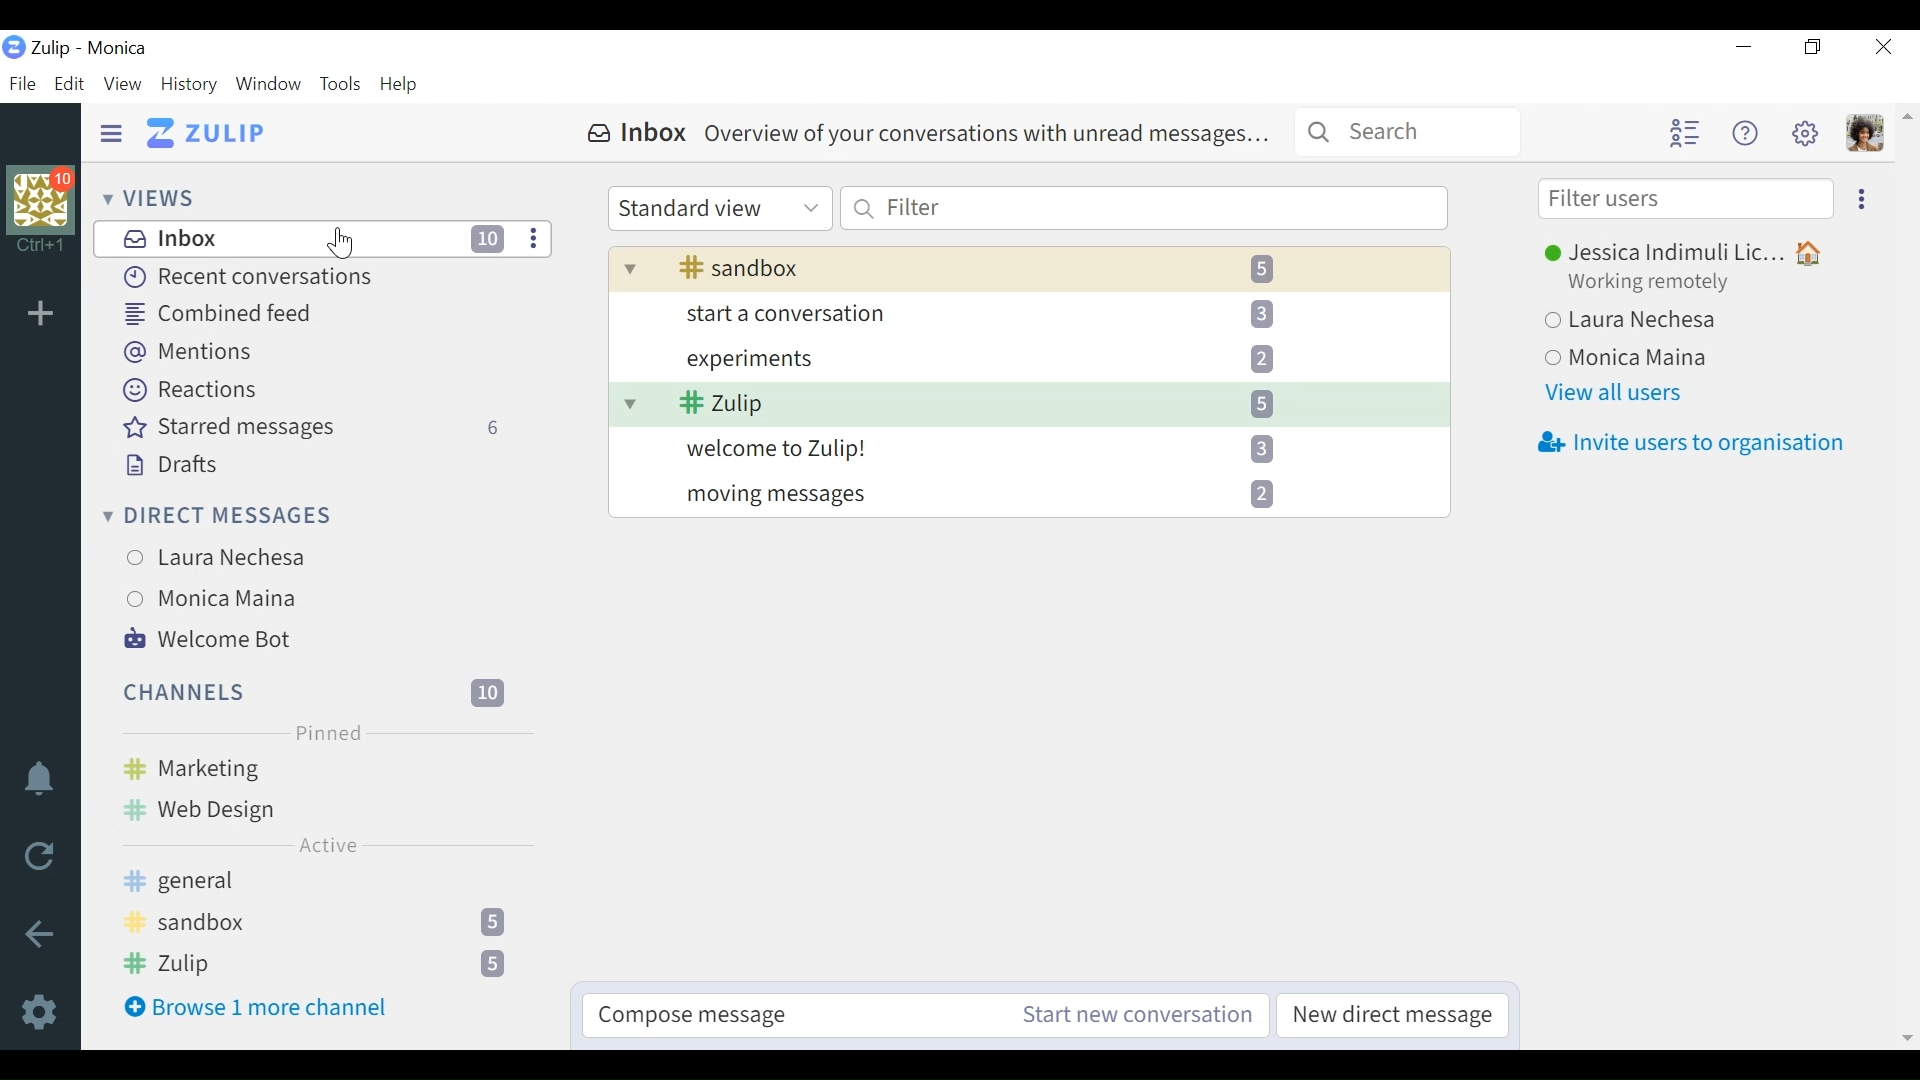  What do you see at coordinates (122, 83) in the screenshot?
I see `View` at bounding box center [122, 83].